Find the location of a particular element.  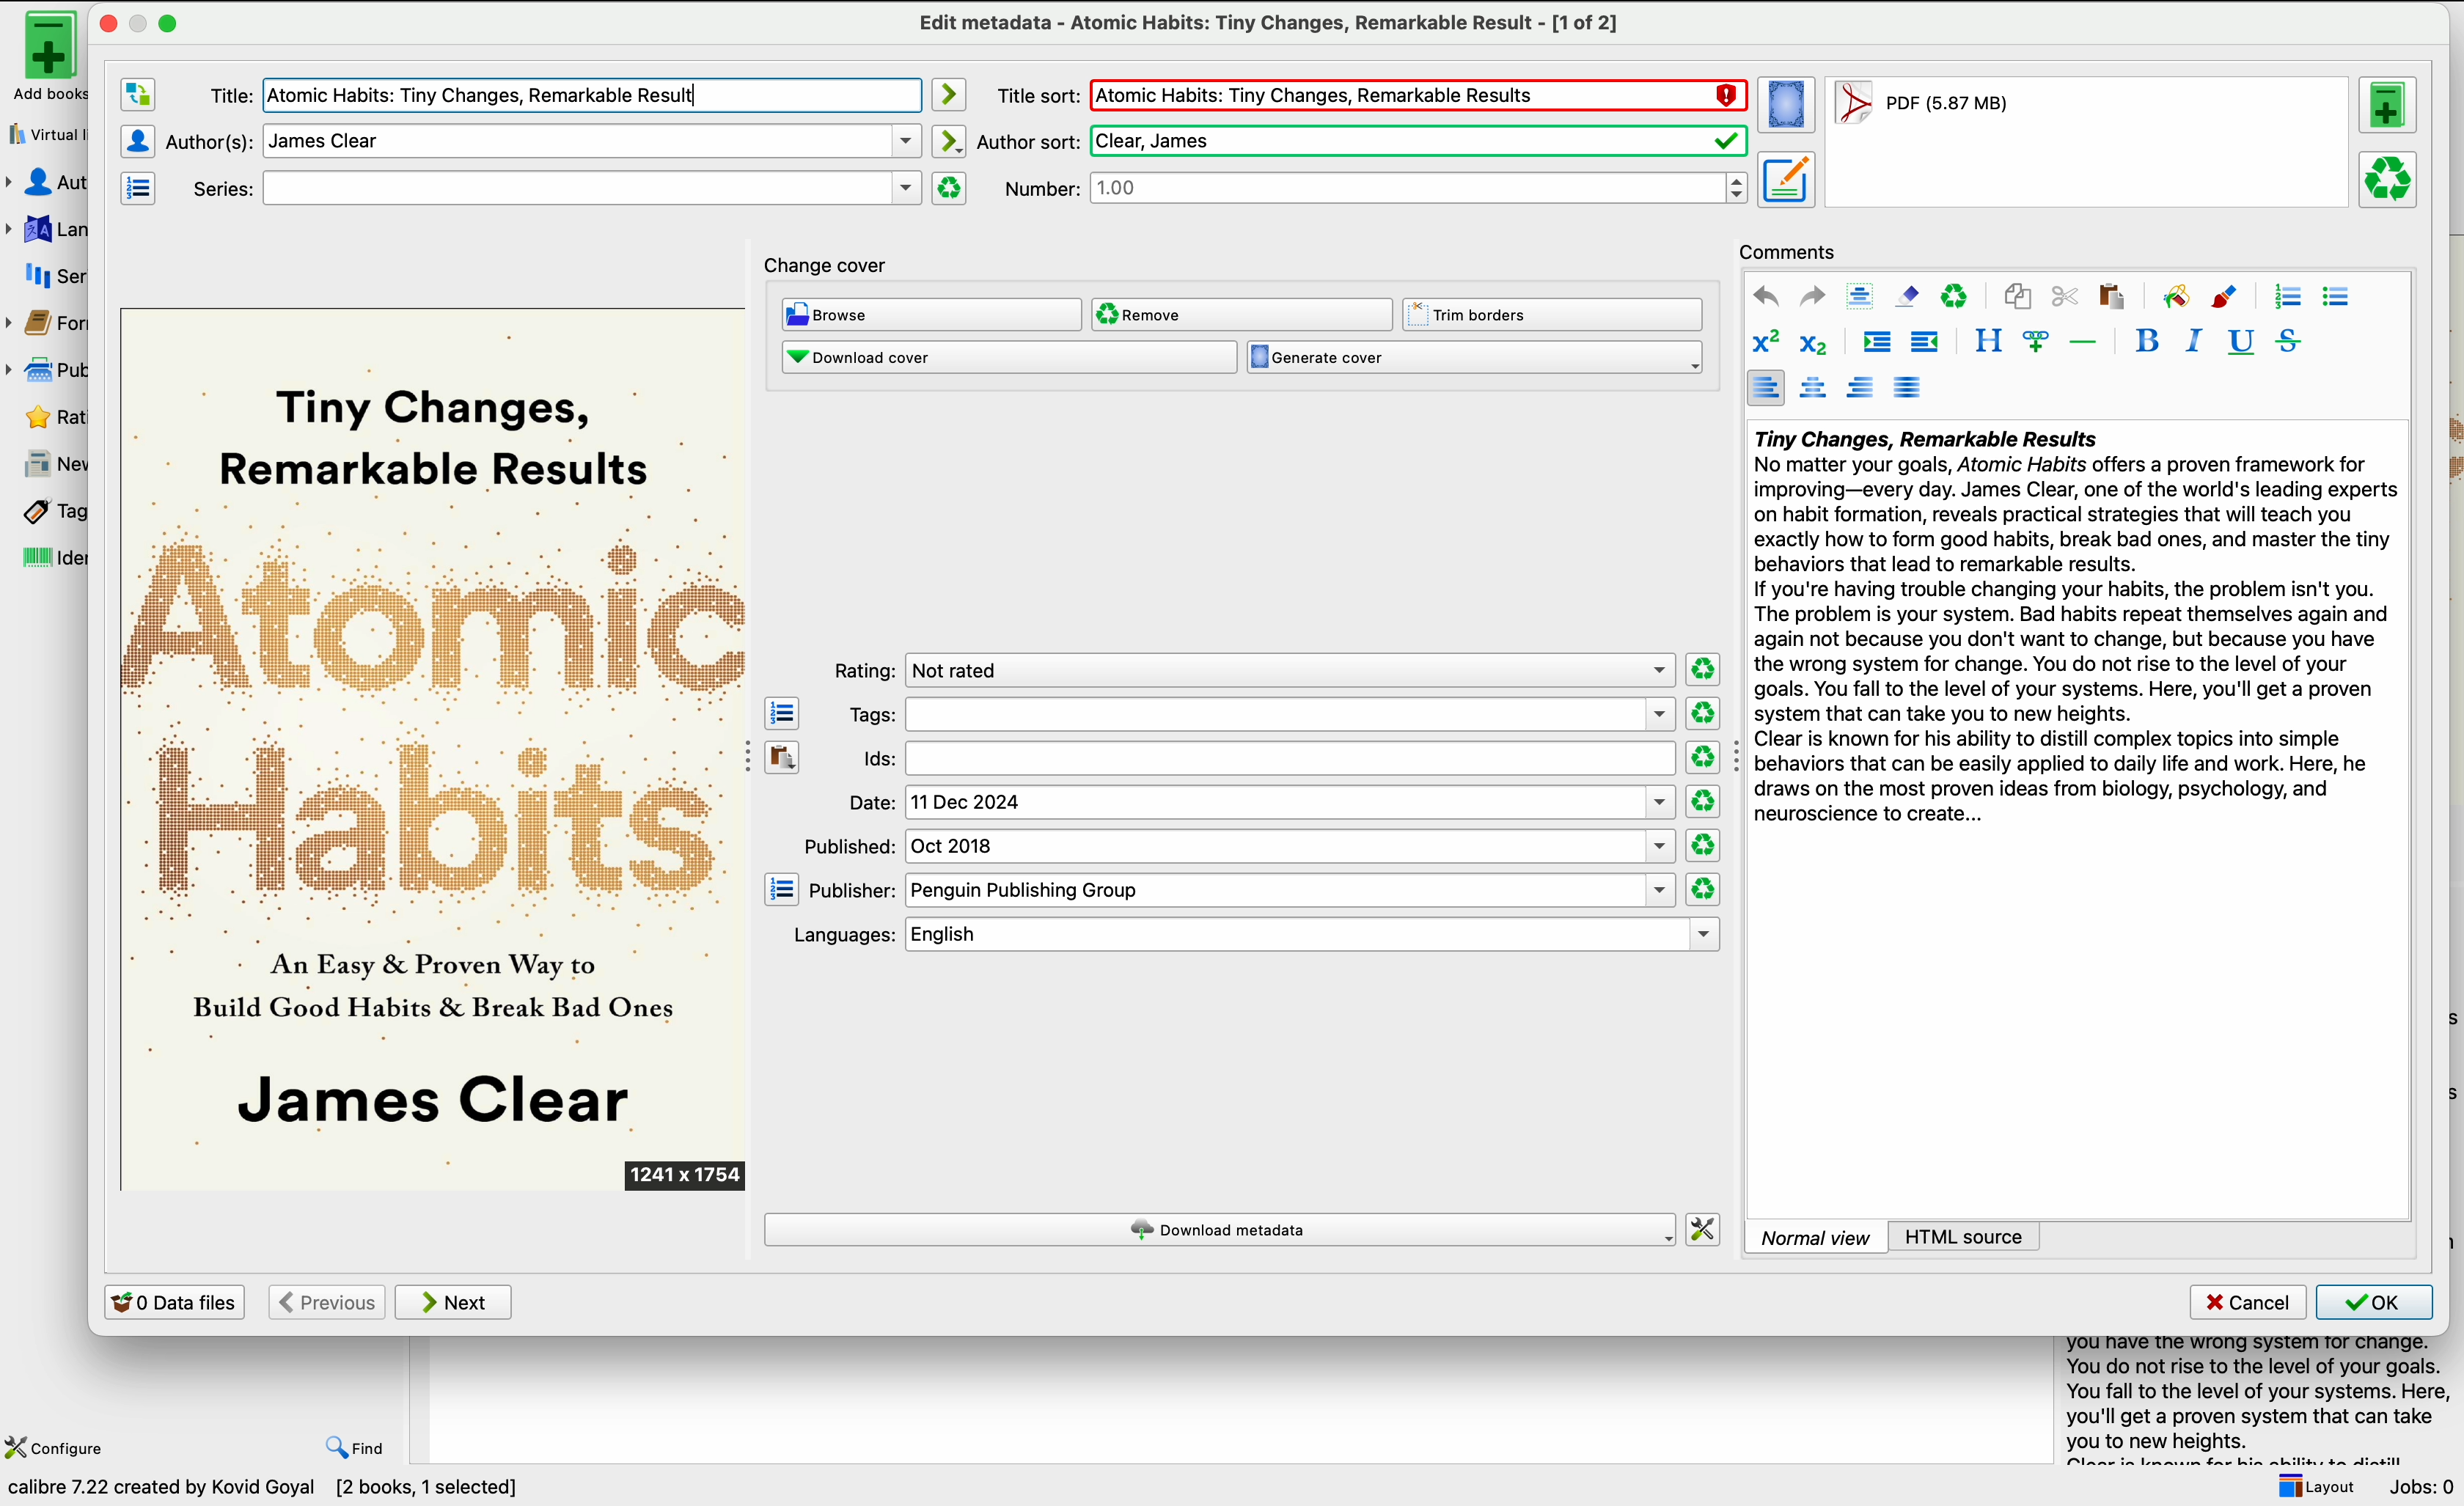

virtual library is located at coordinates (43, 133).